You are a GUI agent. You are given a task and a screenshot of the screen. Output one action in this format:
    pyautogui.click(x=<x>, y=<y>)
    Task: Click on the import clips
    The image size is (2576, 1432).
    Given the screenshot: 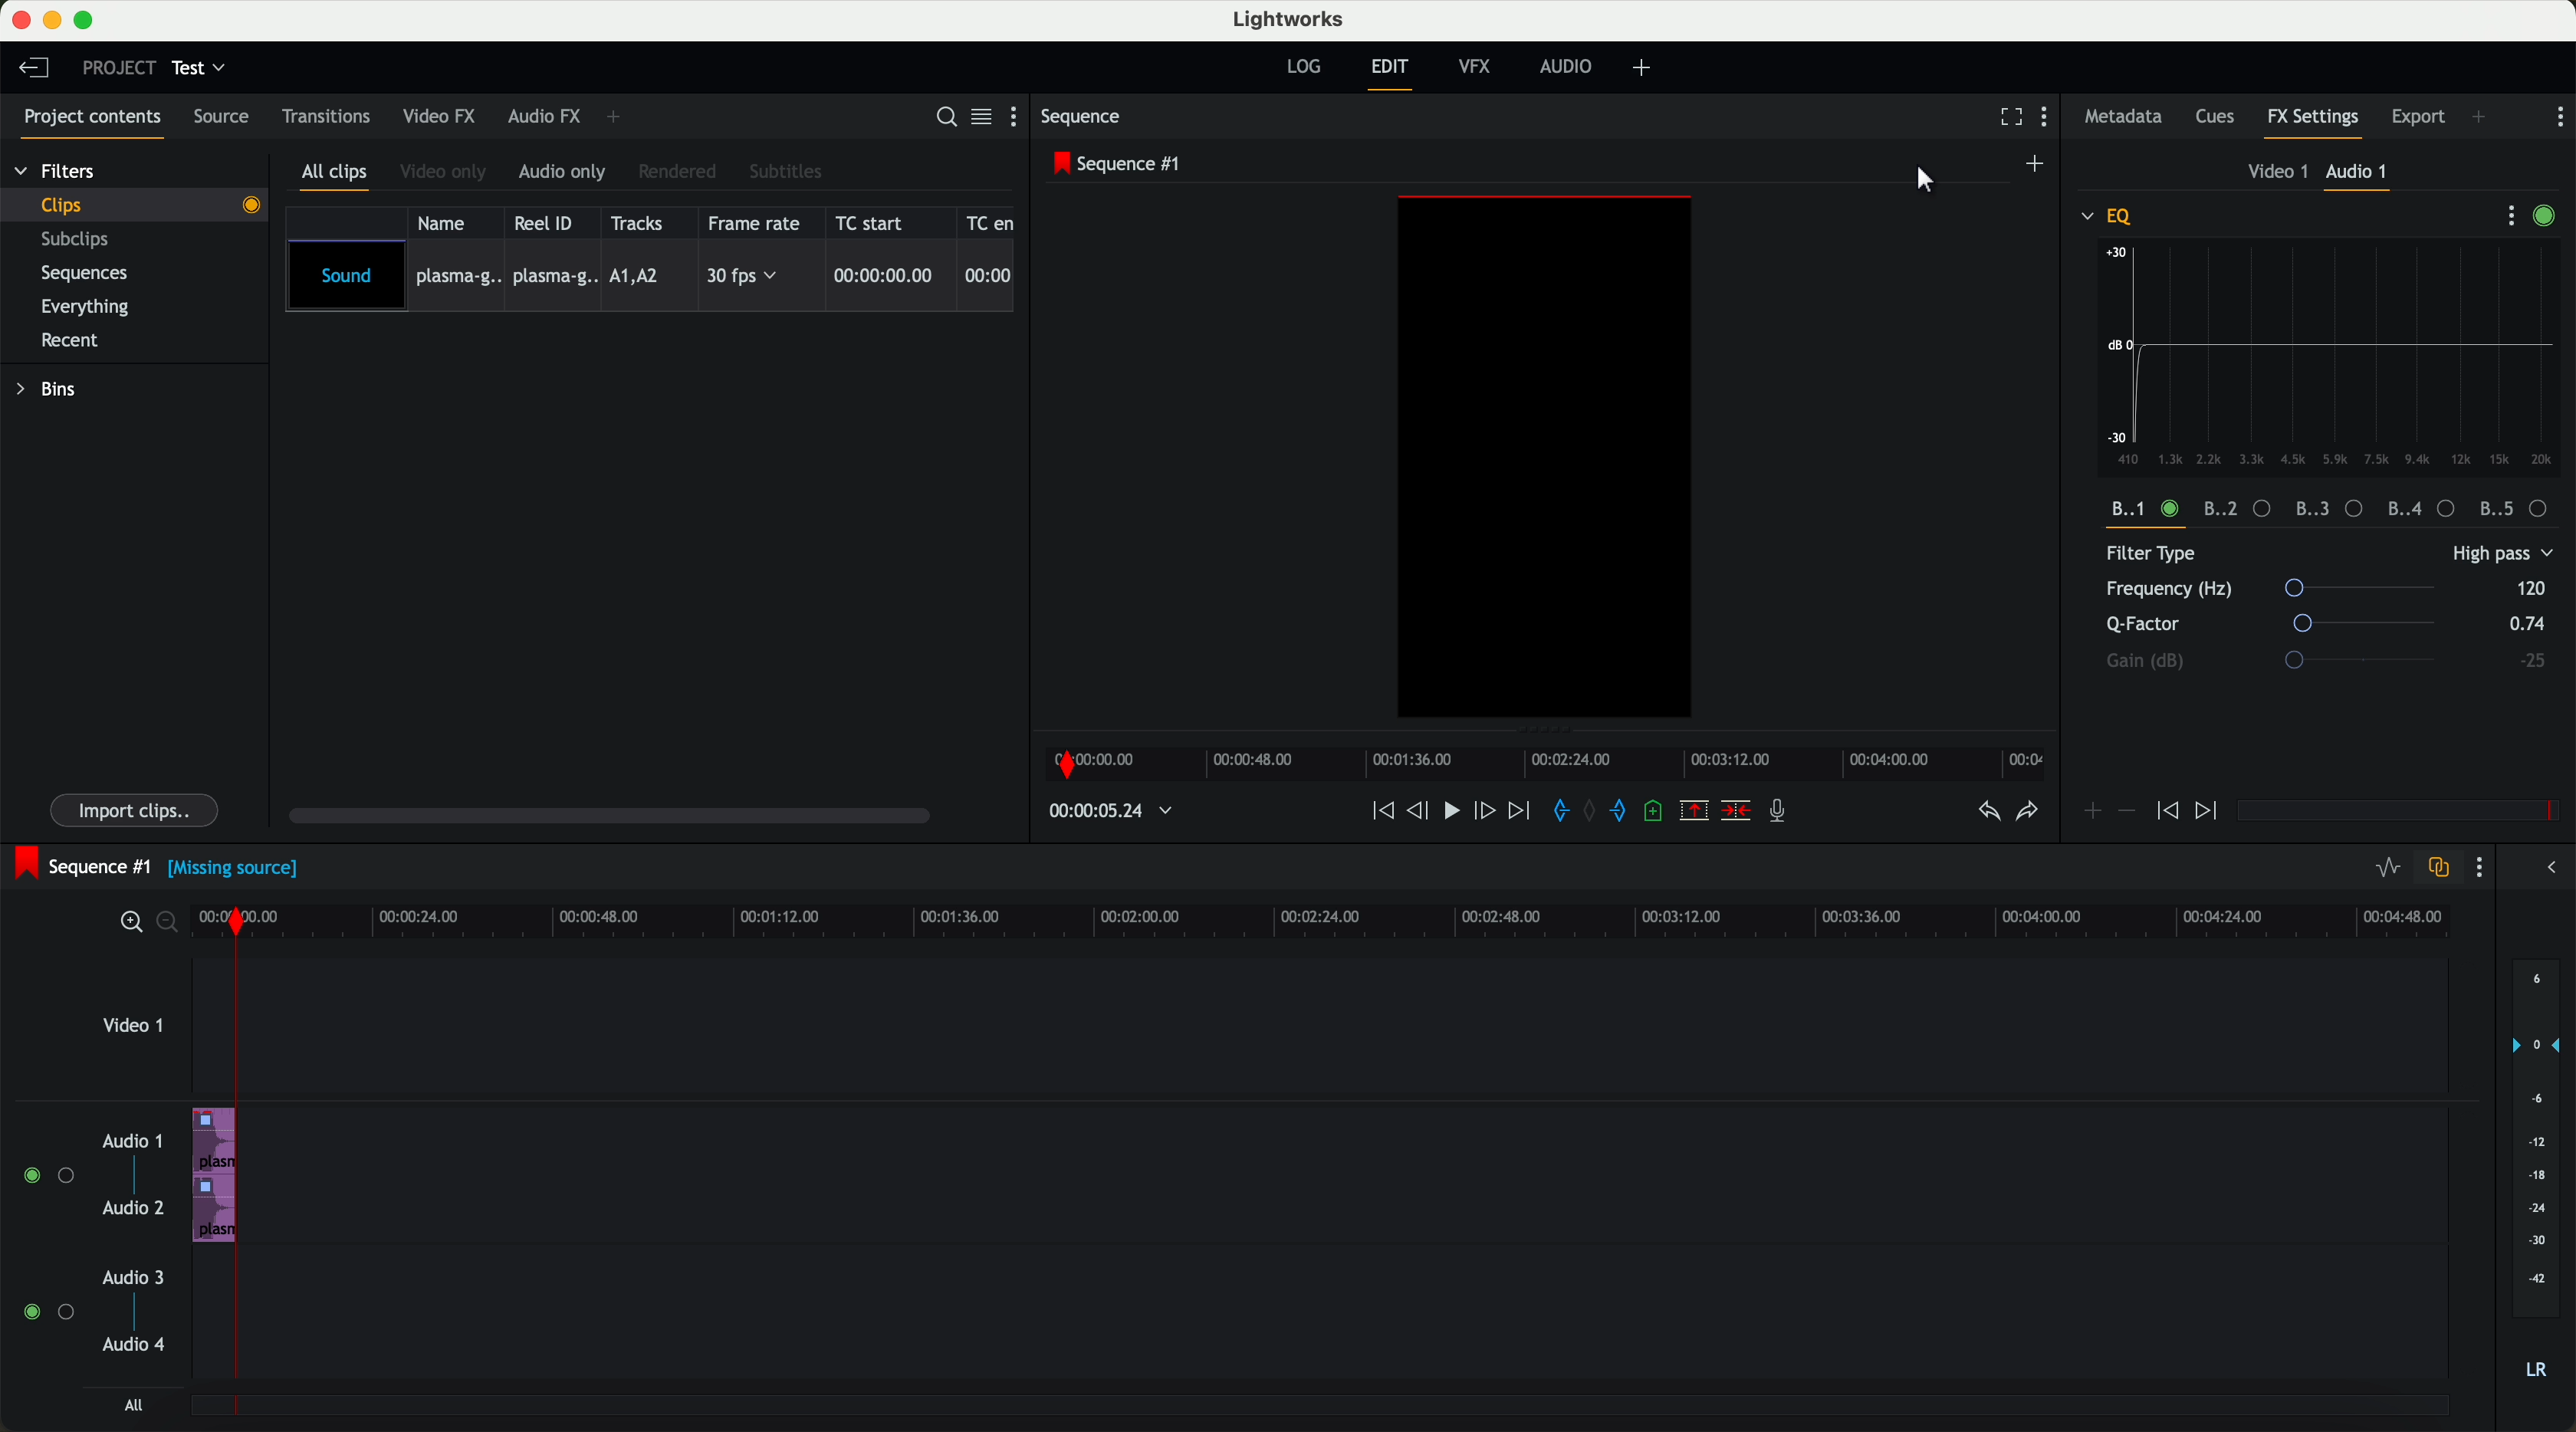 What is the action you would take?
    pyautogui.click(x=137, y=808)
    